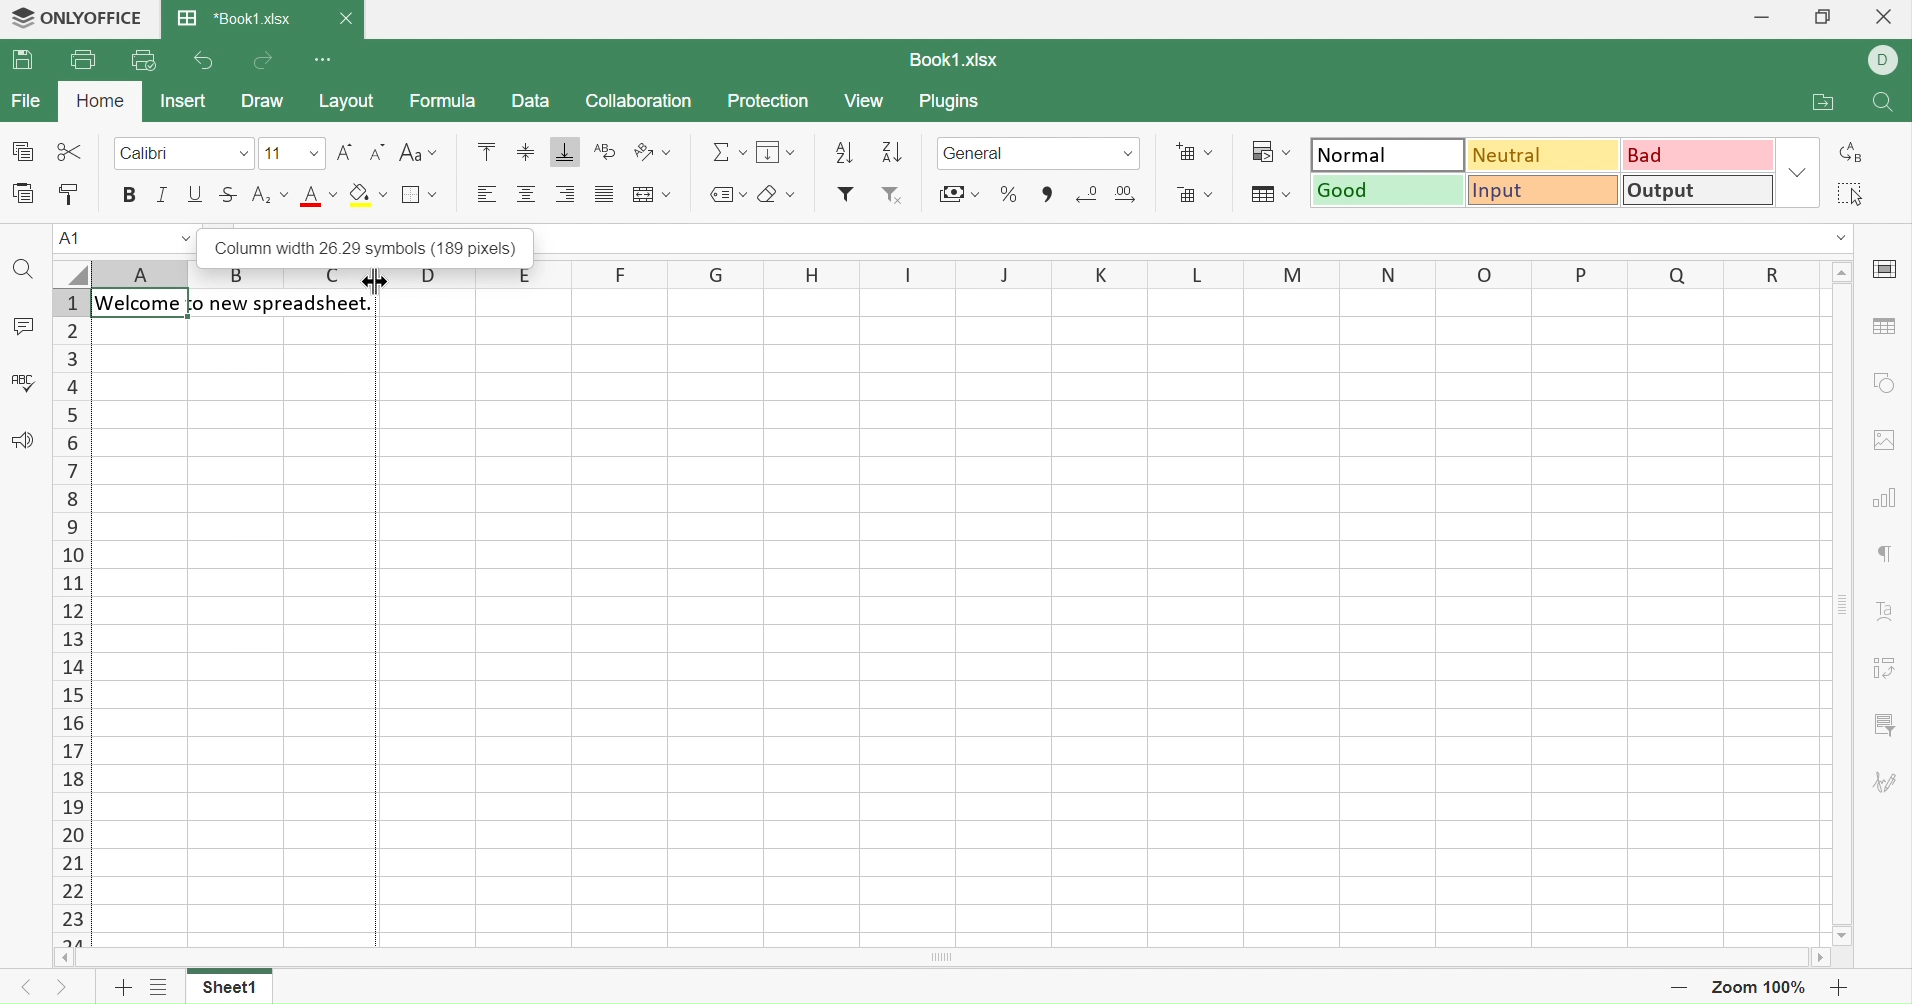  I want to click on Normal, so click(1389, 154).